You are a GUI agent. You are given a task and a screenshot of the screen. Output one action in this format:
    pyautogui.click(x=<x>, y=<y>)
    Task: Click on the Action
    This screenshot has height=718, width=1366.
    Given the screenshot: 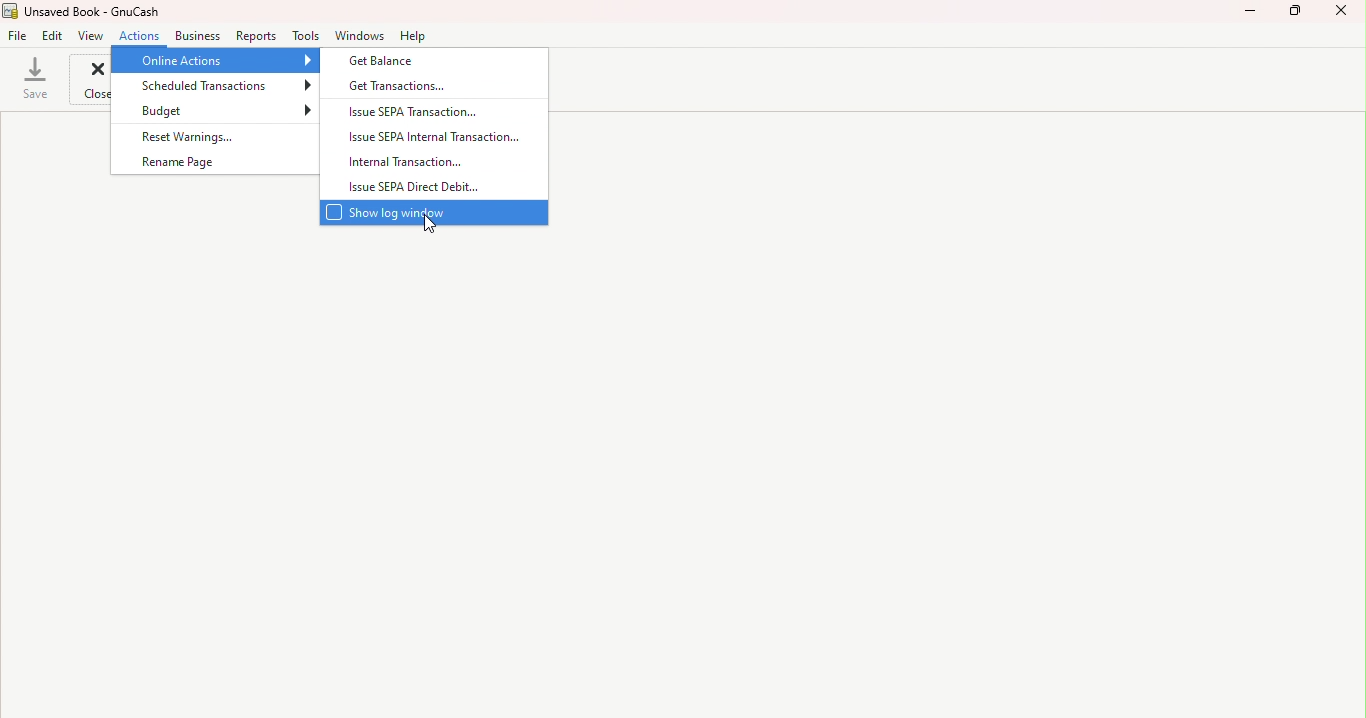 What is the action you would take?
    pyautogui.click(x=143, y=35)
    